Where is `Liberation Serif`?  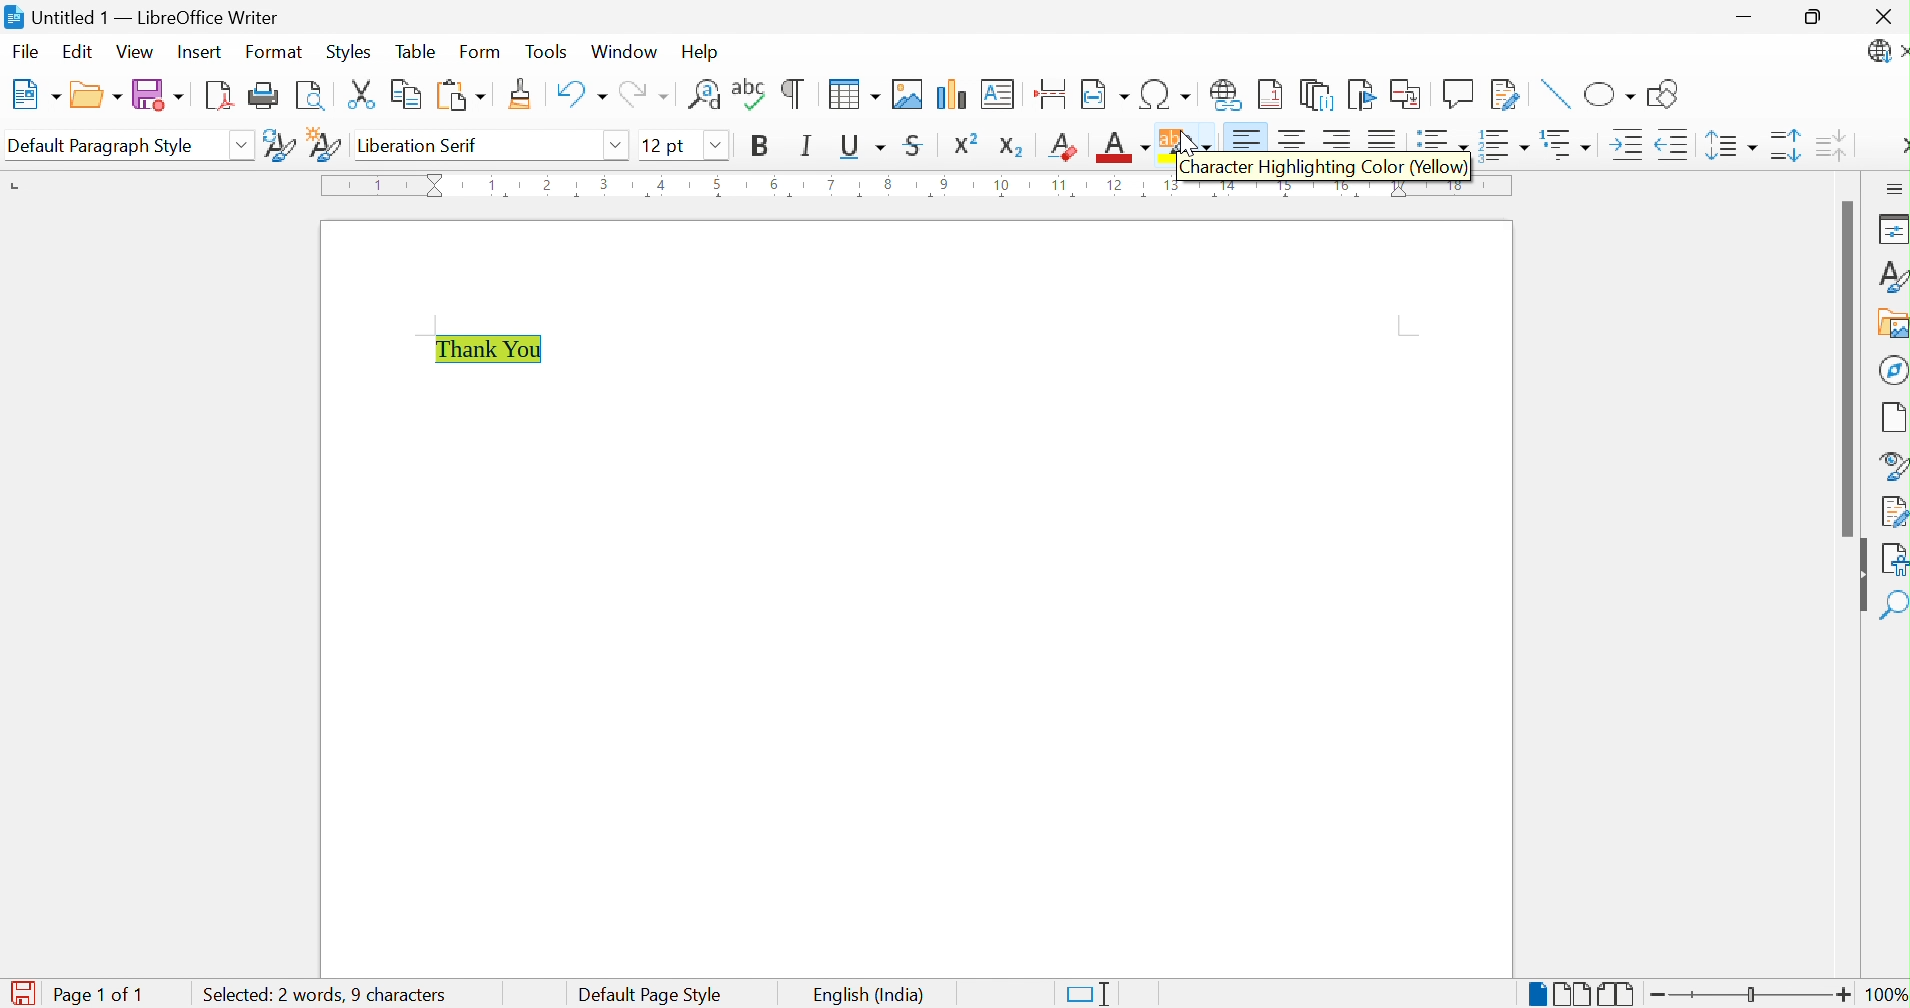
Liberation Serif is located at coordinates (420, 147).